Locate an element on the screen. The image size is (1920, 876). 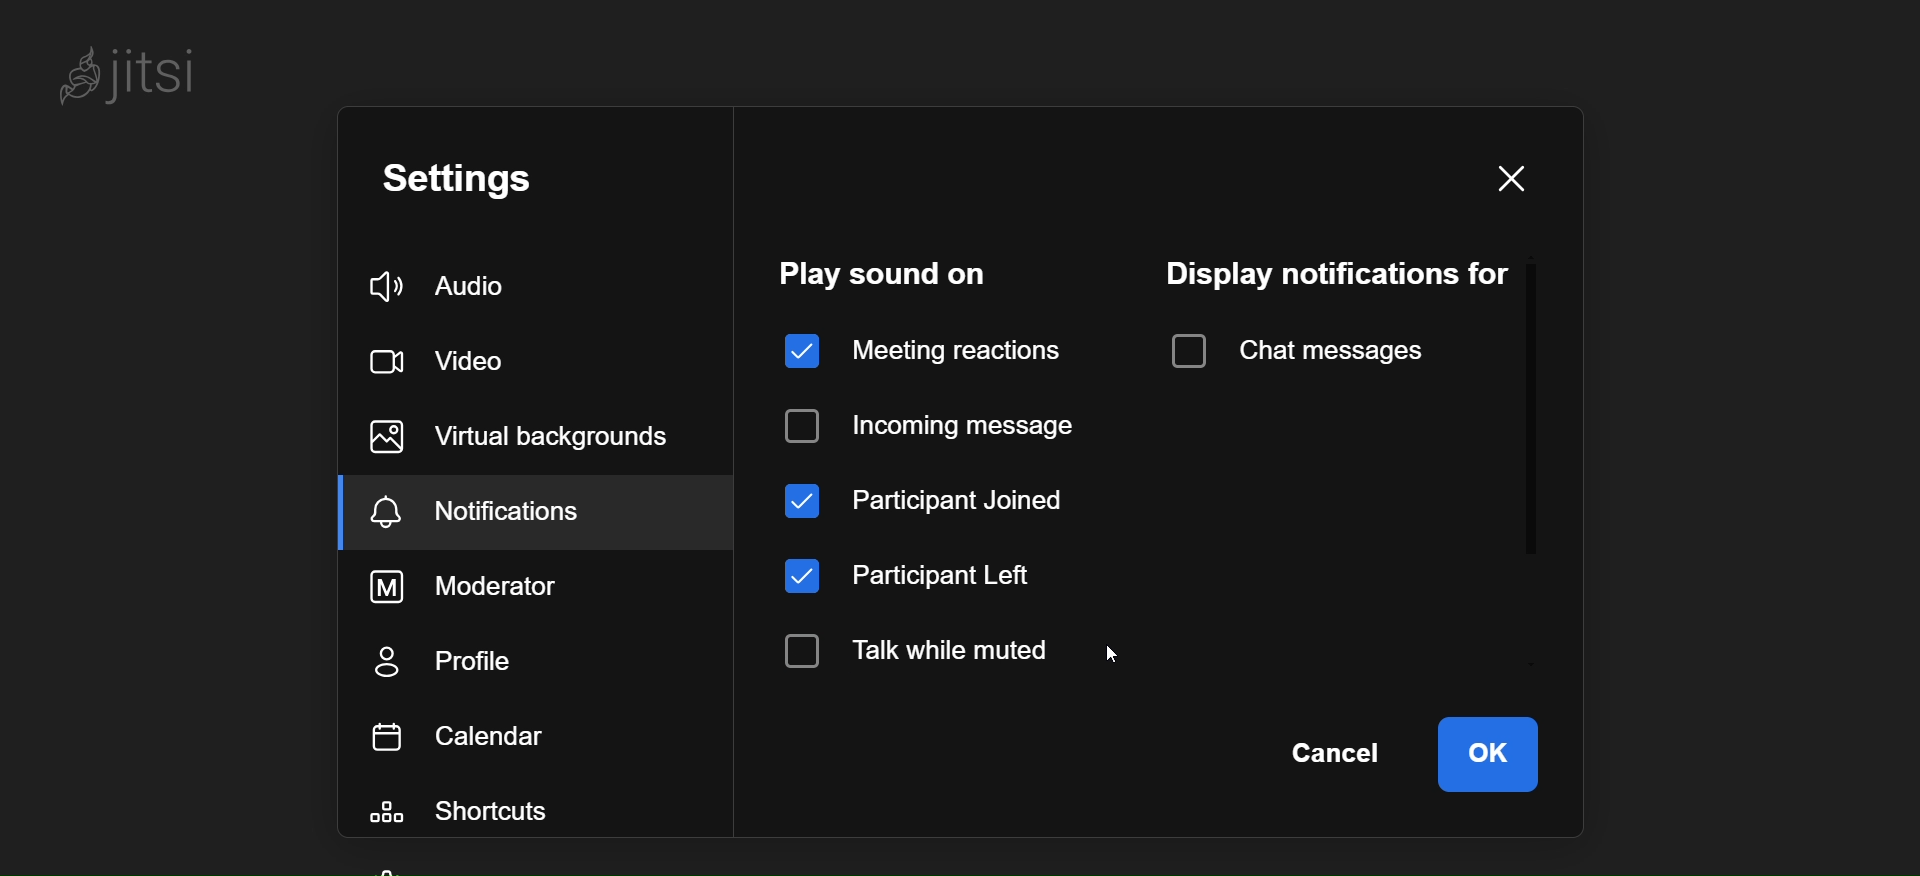
display notification for is located at coordinates (1336, 270).